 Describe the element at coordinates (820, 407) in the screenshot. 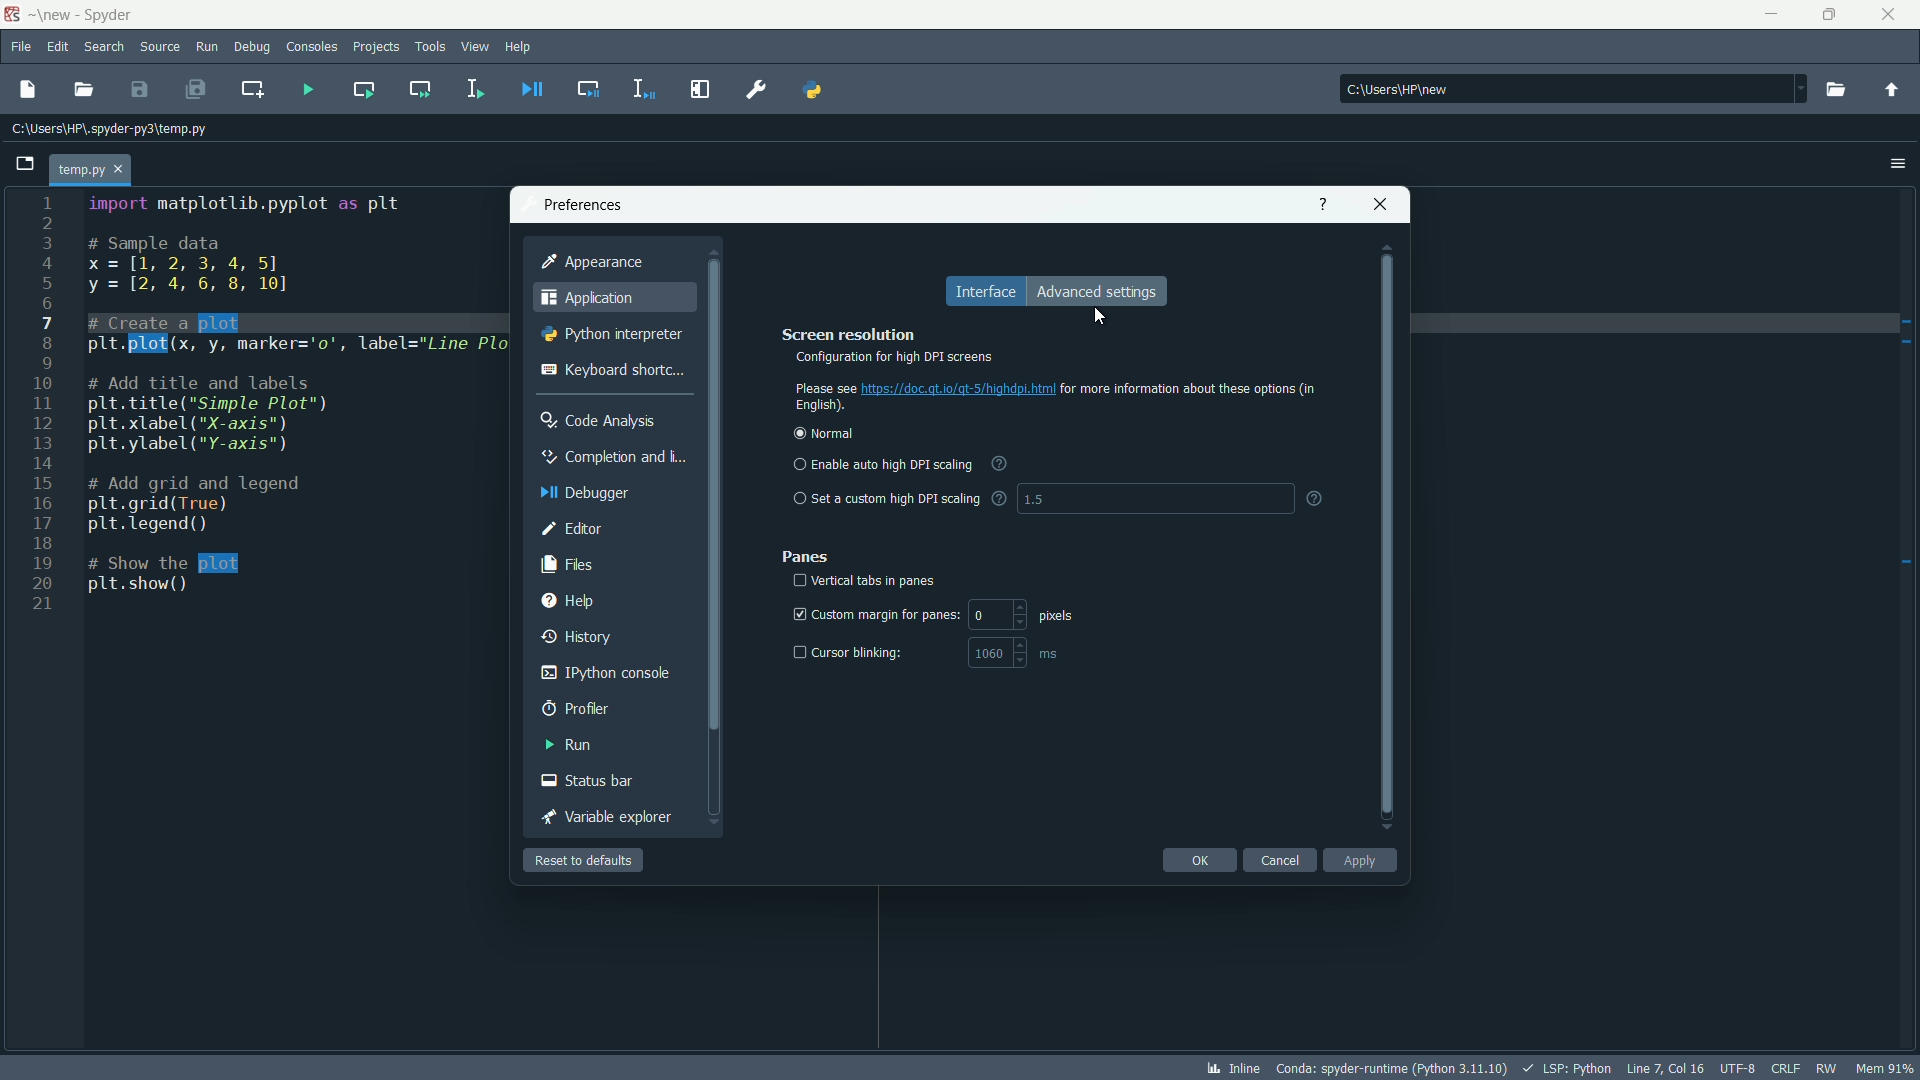

I see `english` at that location.